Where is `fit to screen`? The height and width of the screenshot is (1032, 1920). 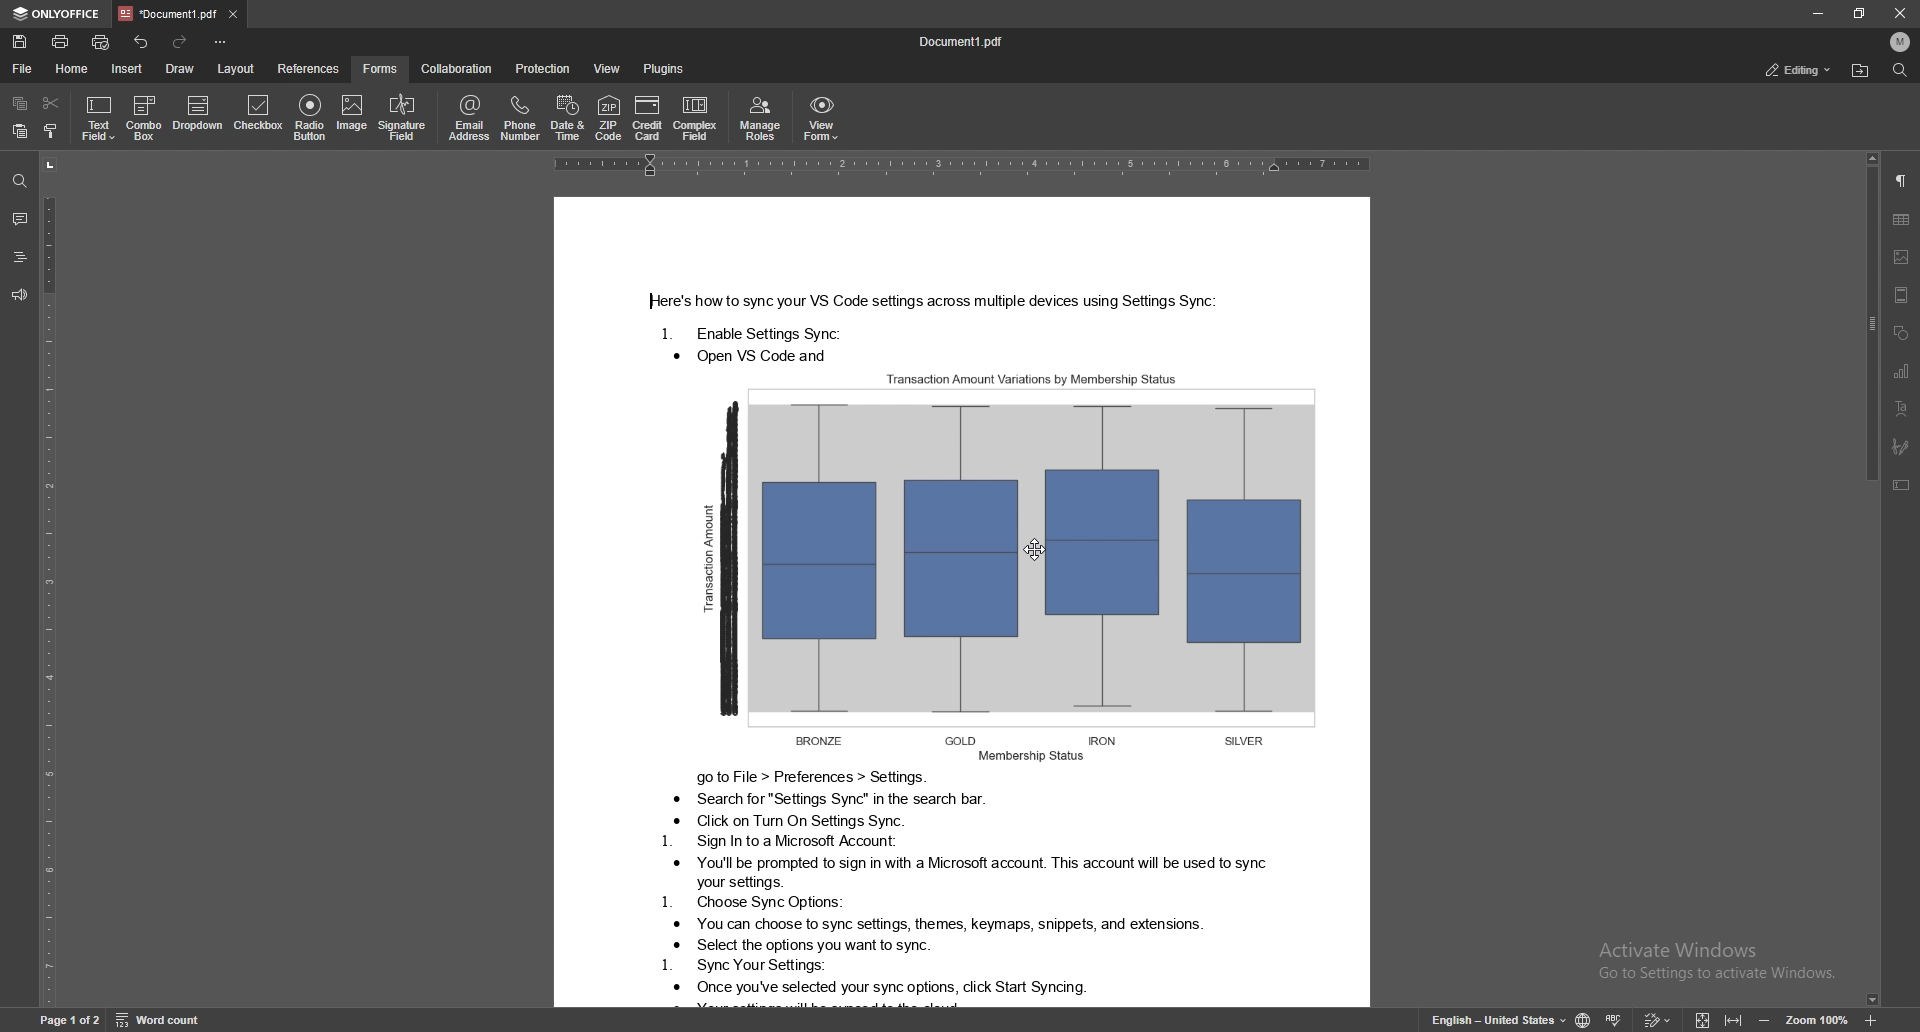 fit to screen is located at coordinates (1702, 1020).